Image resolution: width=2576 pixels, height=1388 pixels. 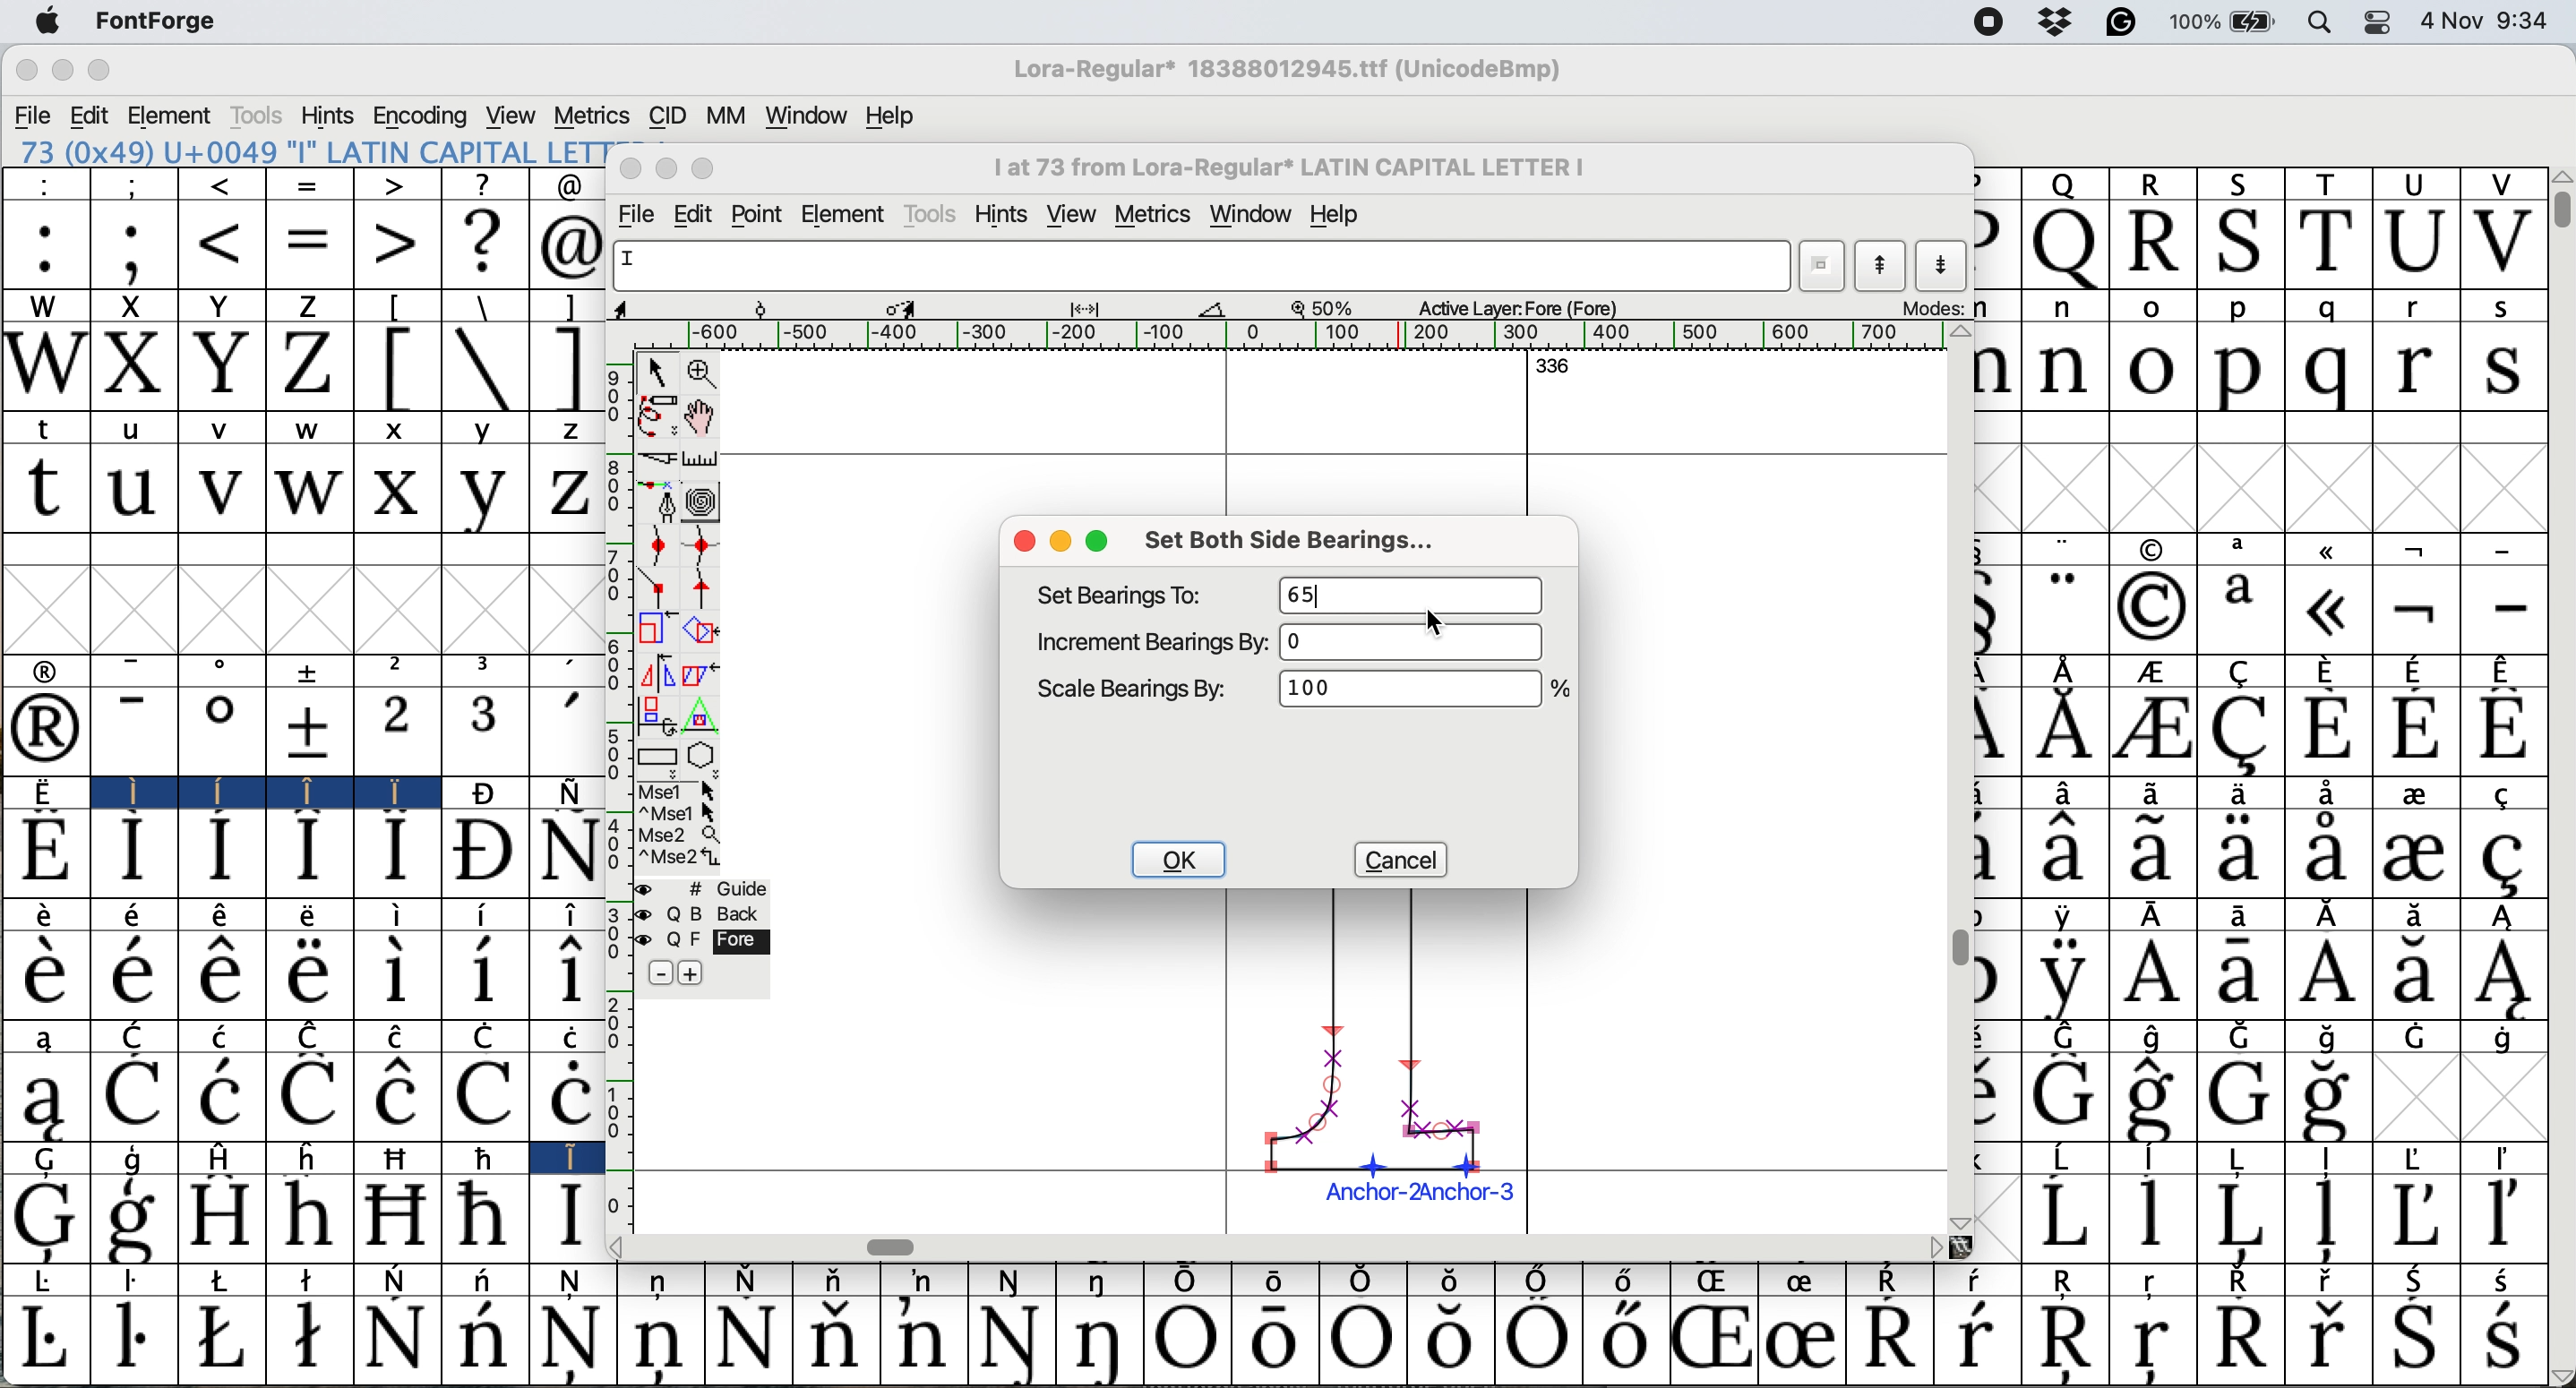 What do you see at coordinates (2068, 1155) in the screenshot?
I see `Symbol` at bounding box center [2068, 1155].